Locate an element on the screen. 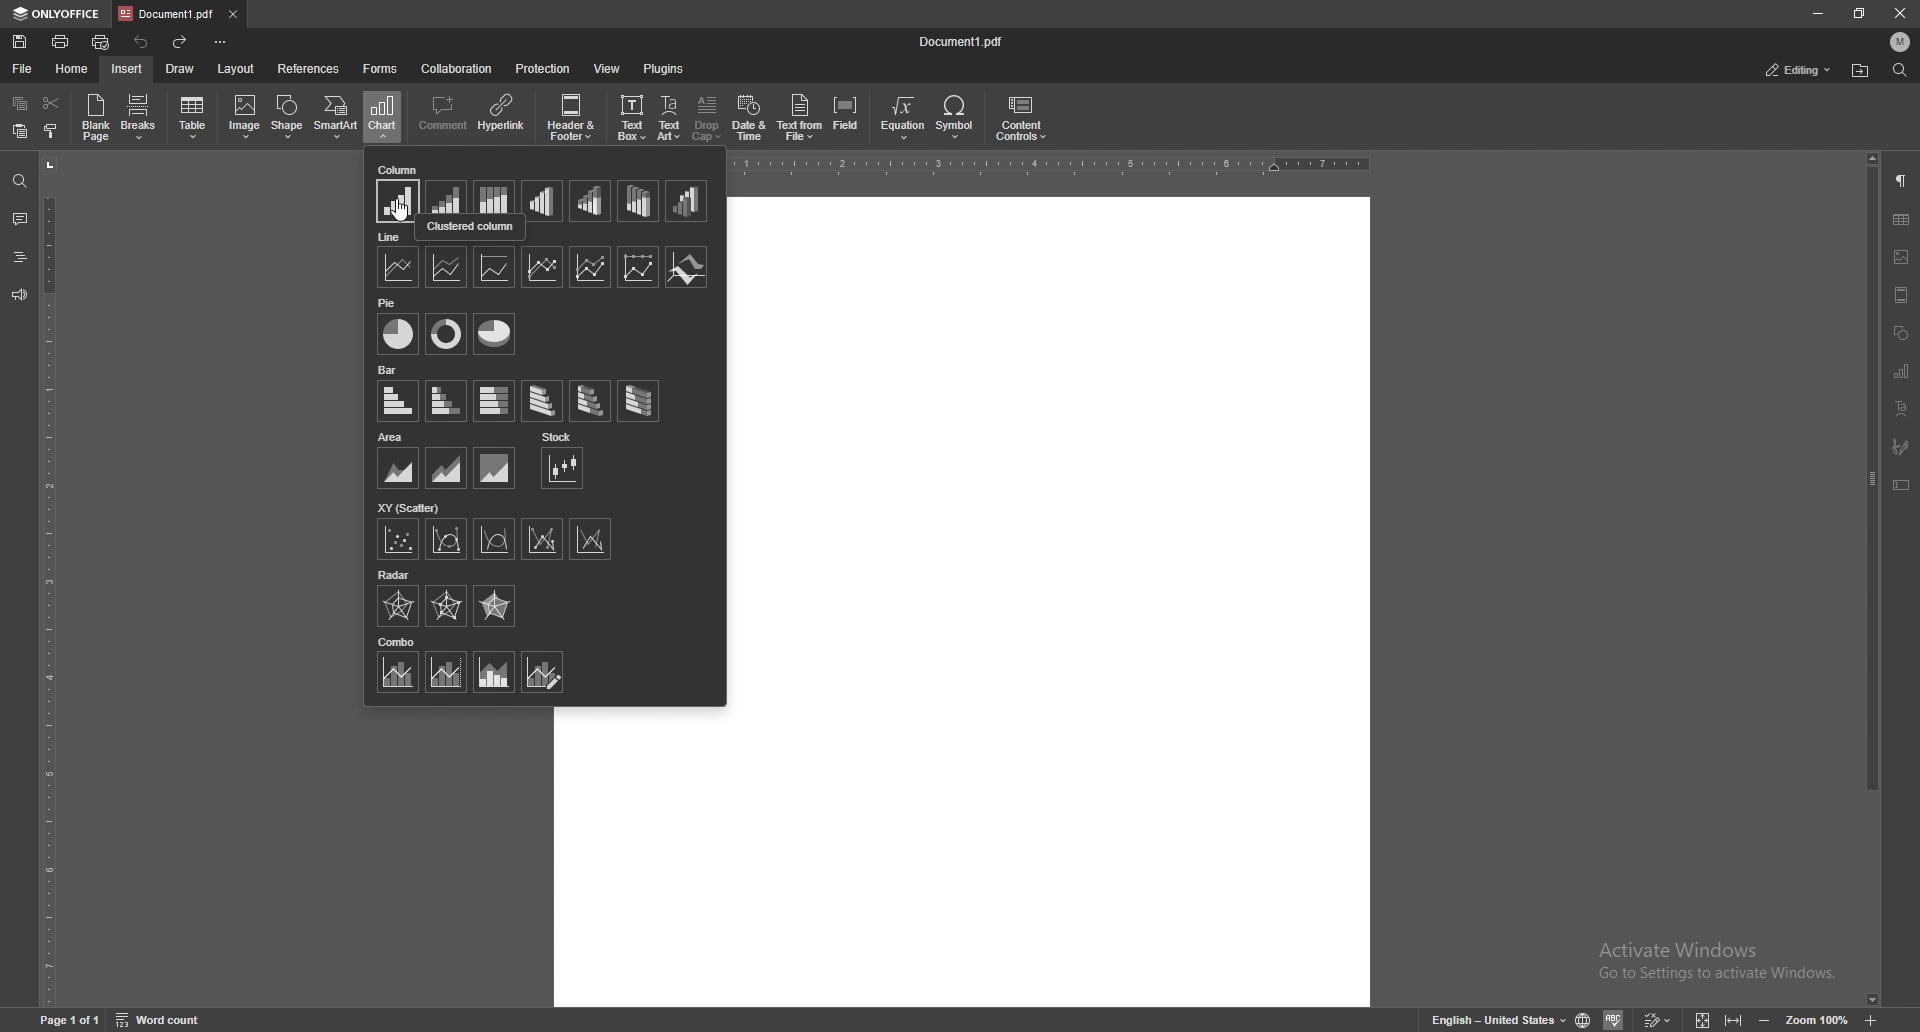 This screenshot has width=1920, height=1032. clustered bar is located at coordinates (399, 400).